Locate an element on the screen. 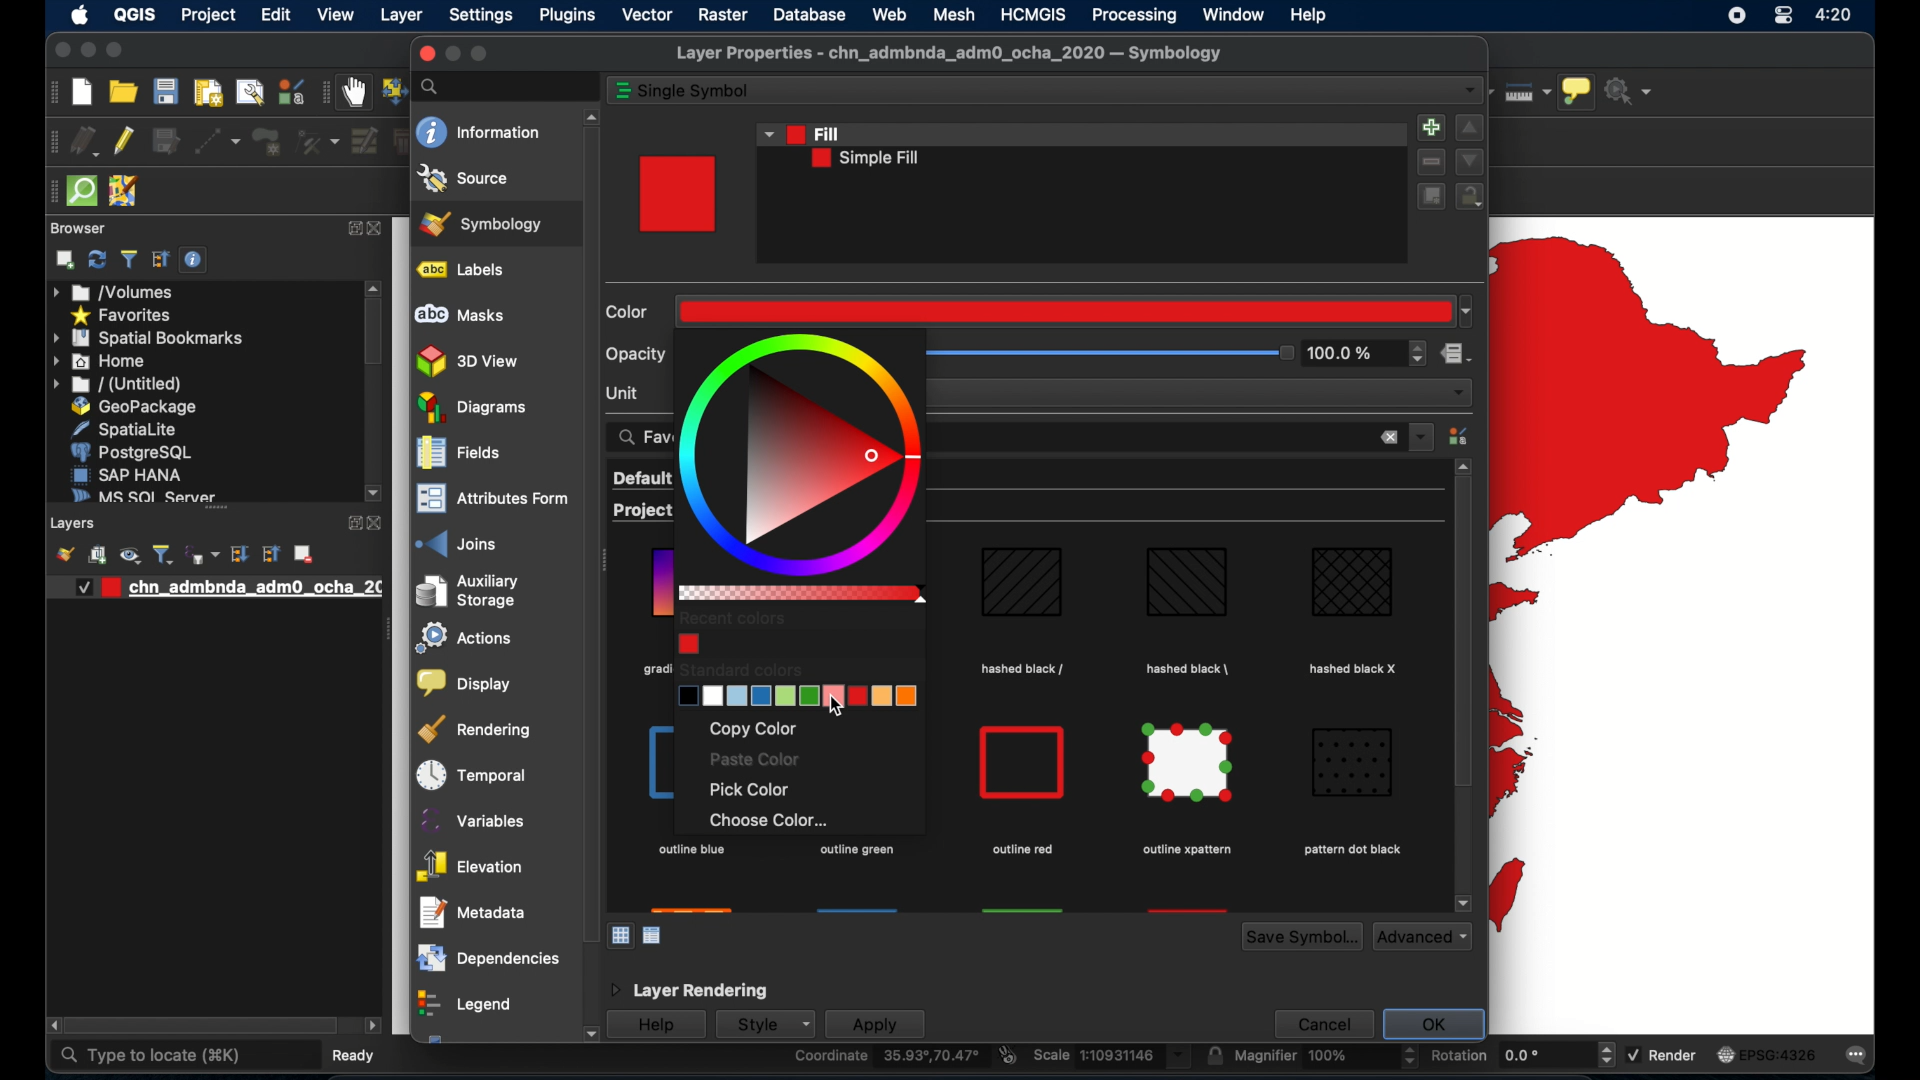 The height and width of the screenshot is (1080, 1920). layer 1 is located at coordinates (223, 588).